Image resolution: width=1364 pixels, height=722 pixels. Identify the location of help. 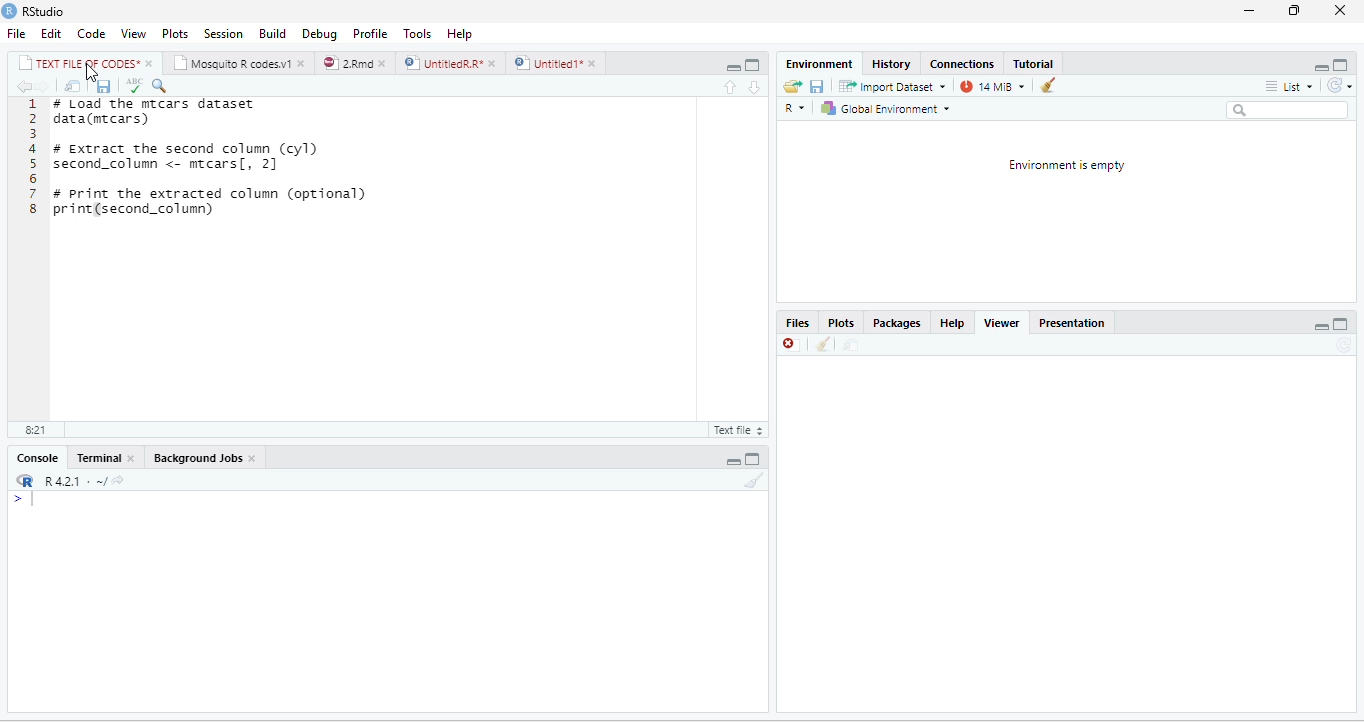
(952, 324).